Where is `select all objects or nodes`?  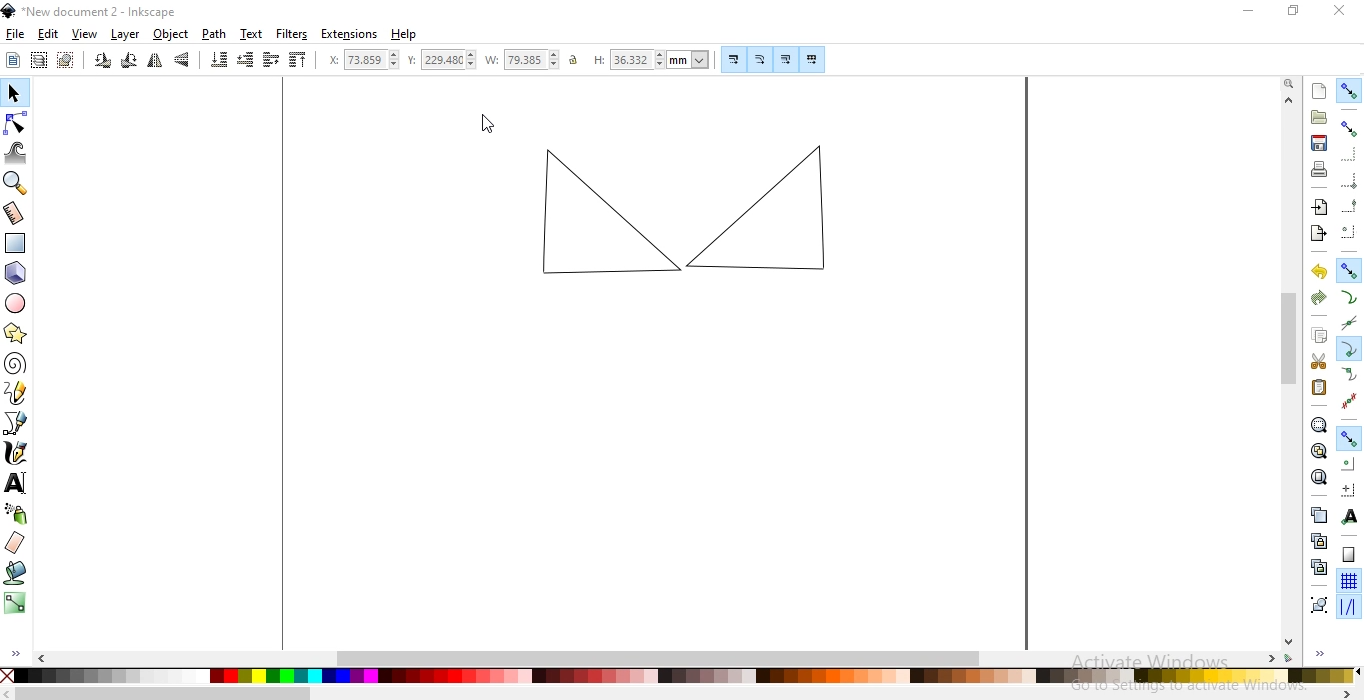
select all objects or nodes is located at coordinates (12, 60).